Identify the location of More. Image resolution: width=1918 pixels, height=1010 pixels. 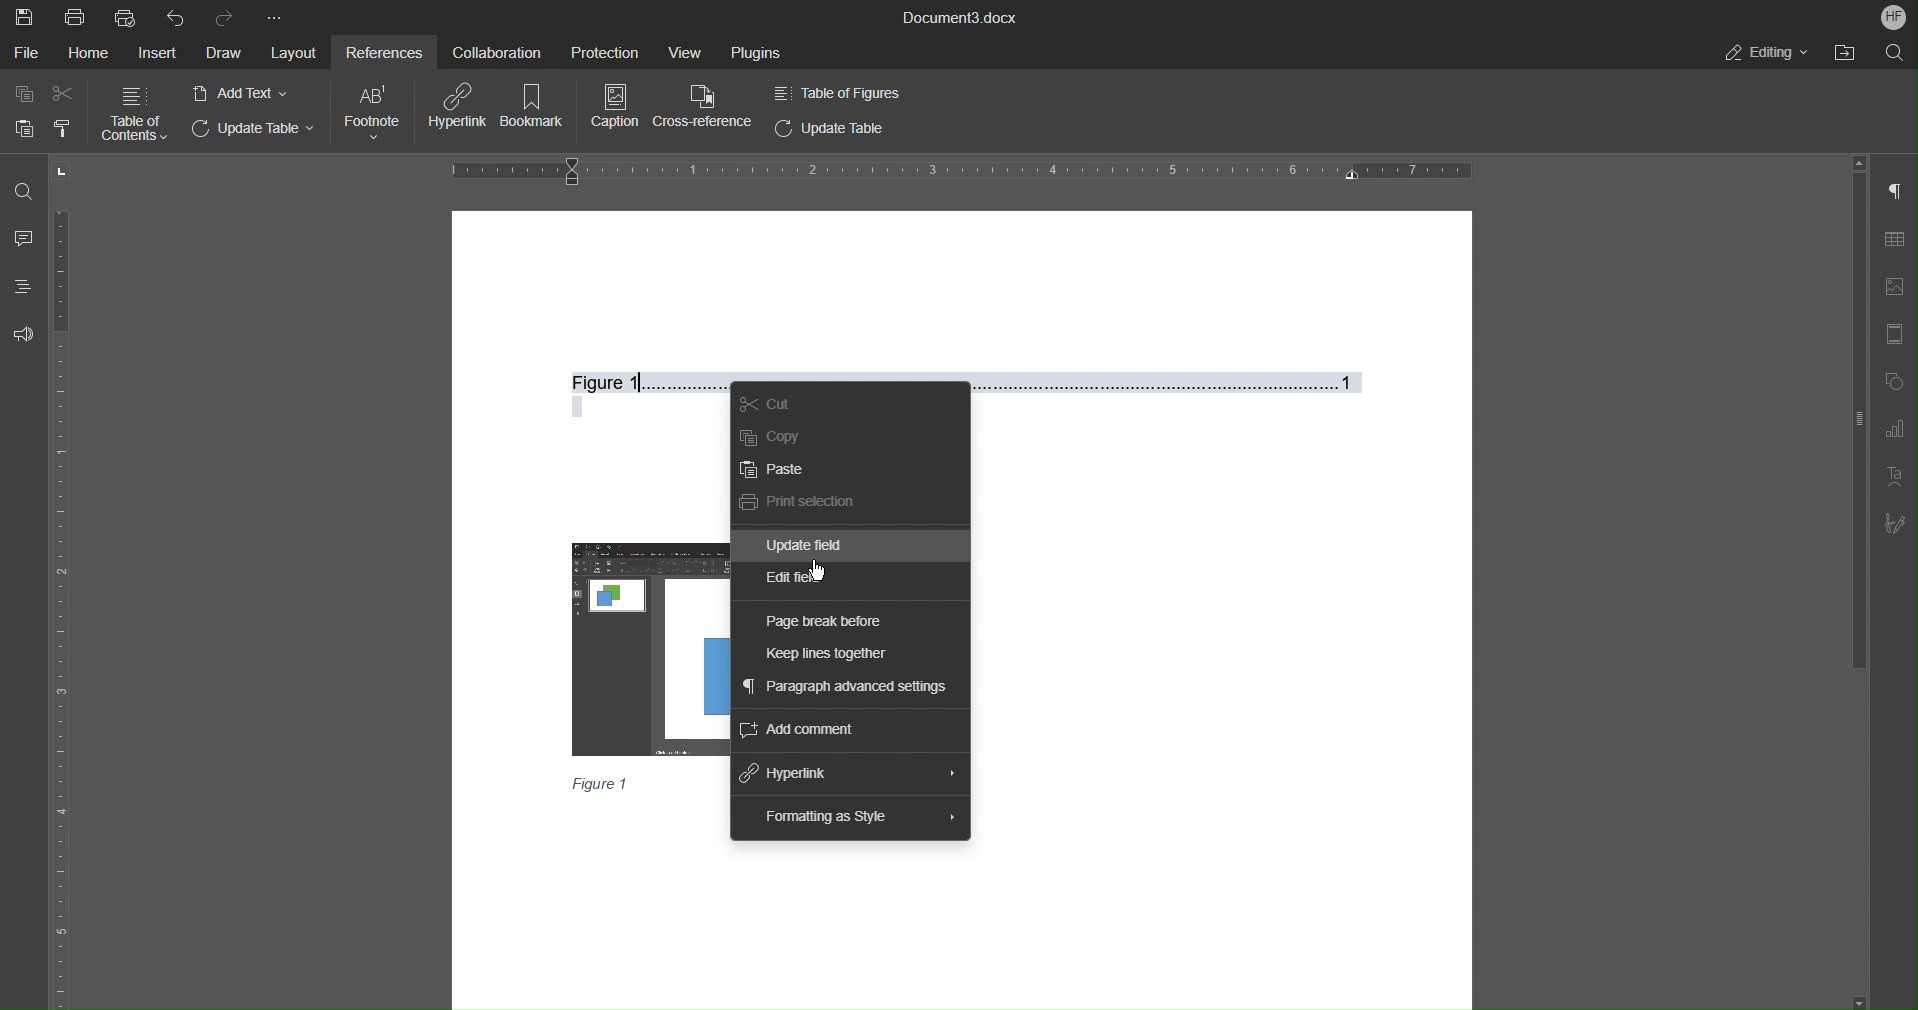
(275, 14).